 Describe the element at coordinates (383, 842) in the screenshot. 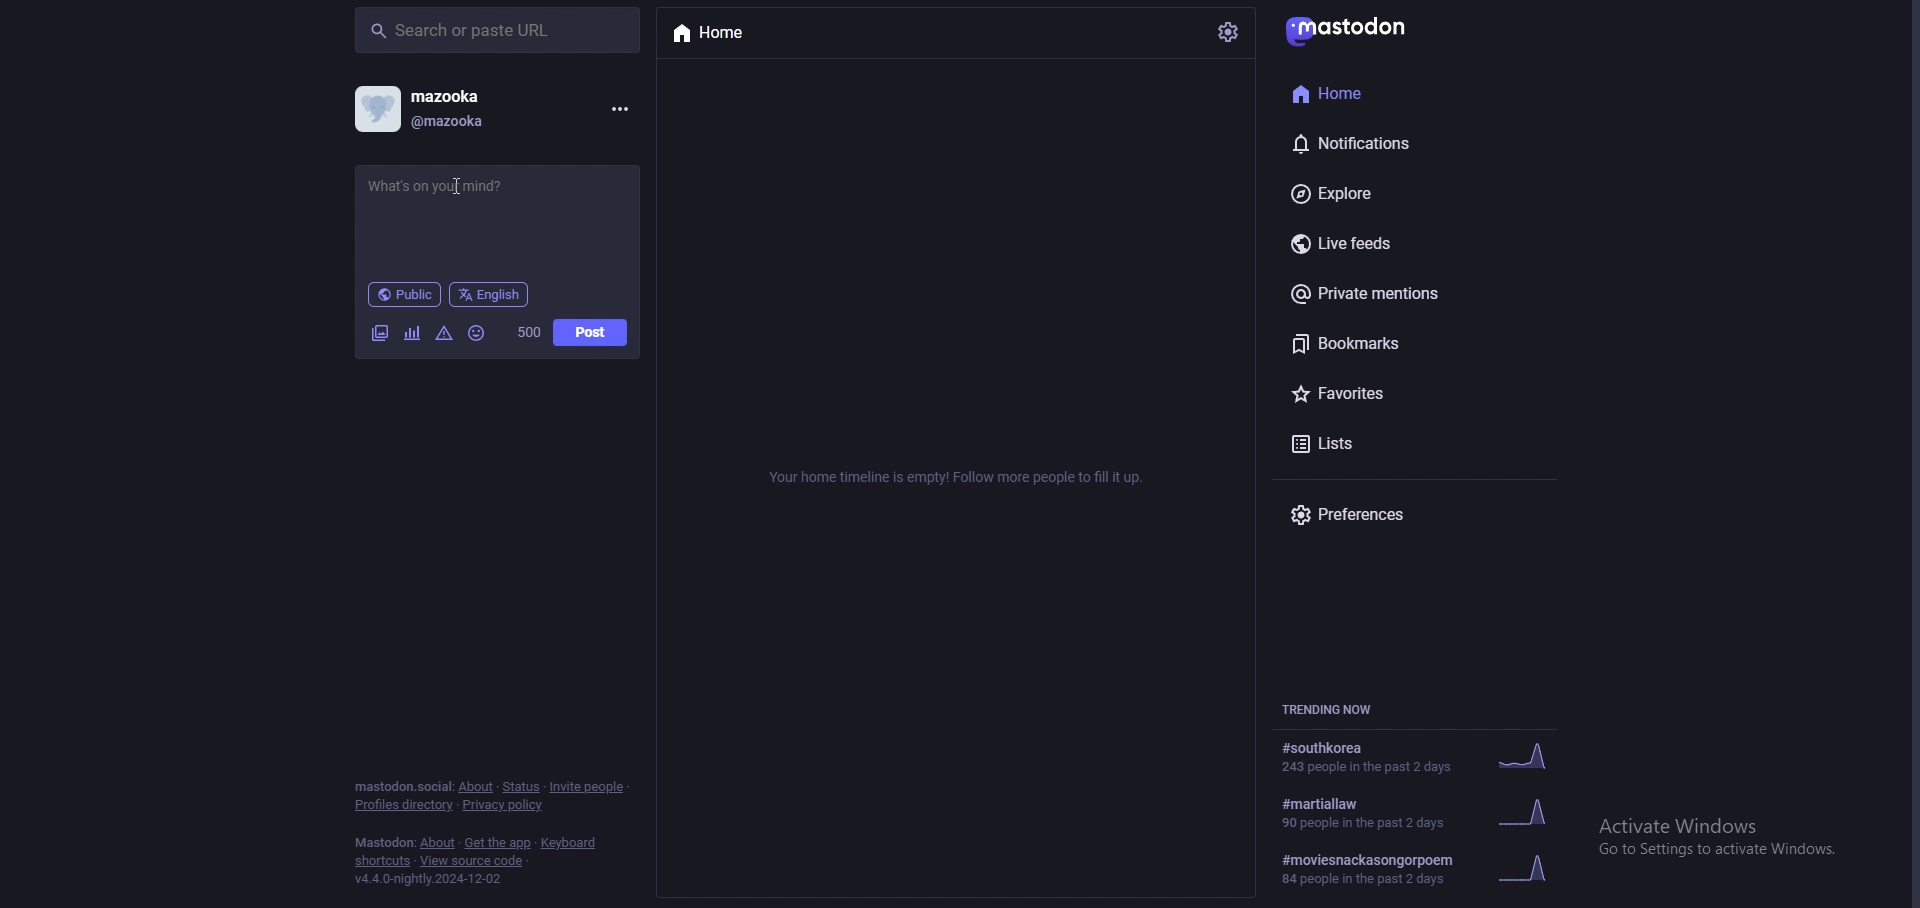

I see `mastodon` at that location.